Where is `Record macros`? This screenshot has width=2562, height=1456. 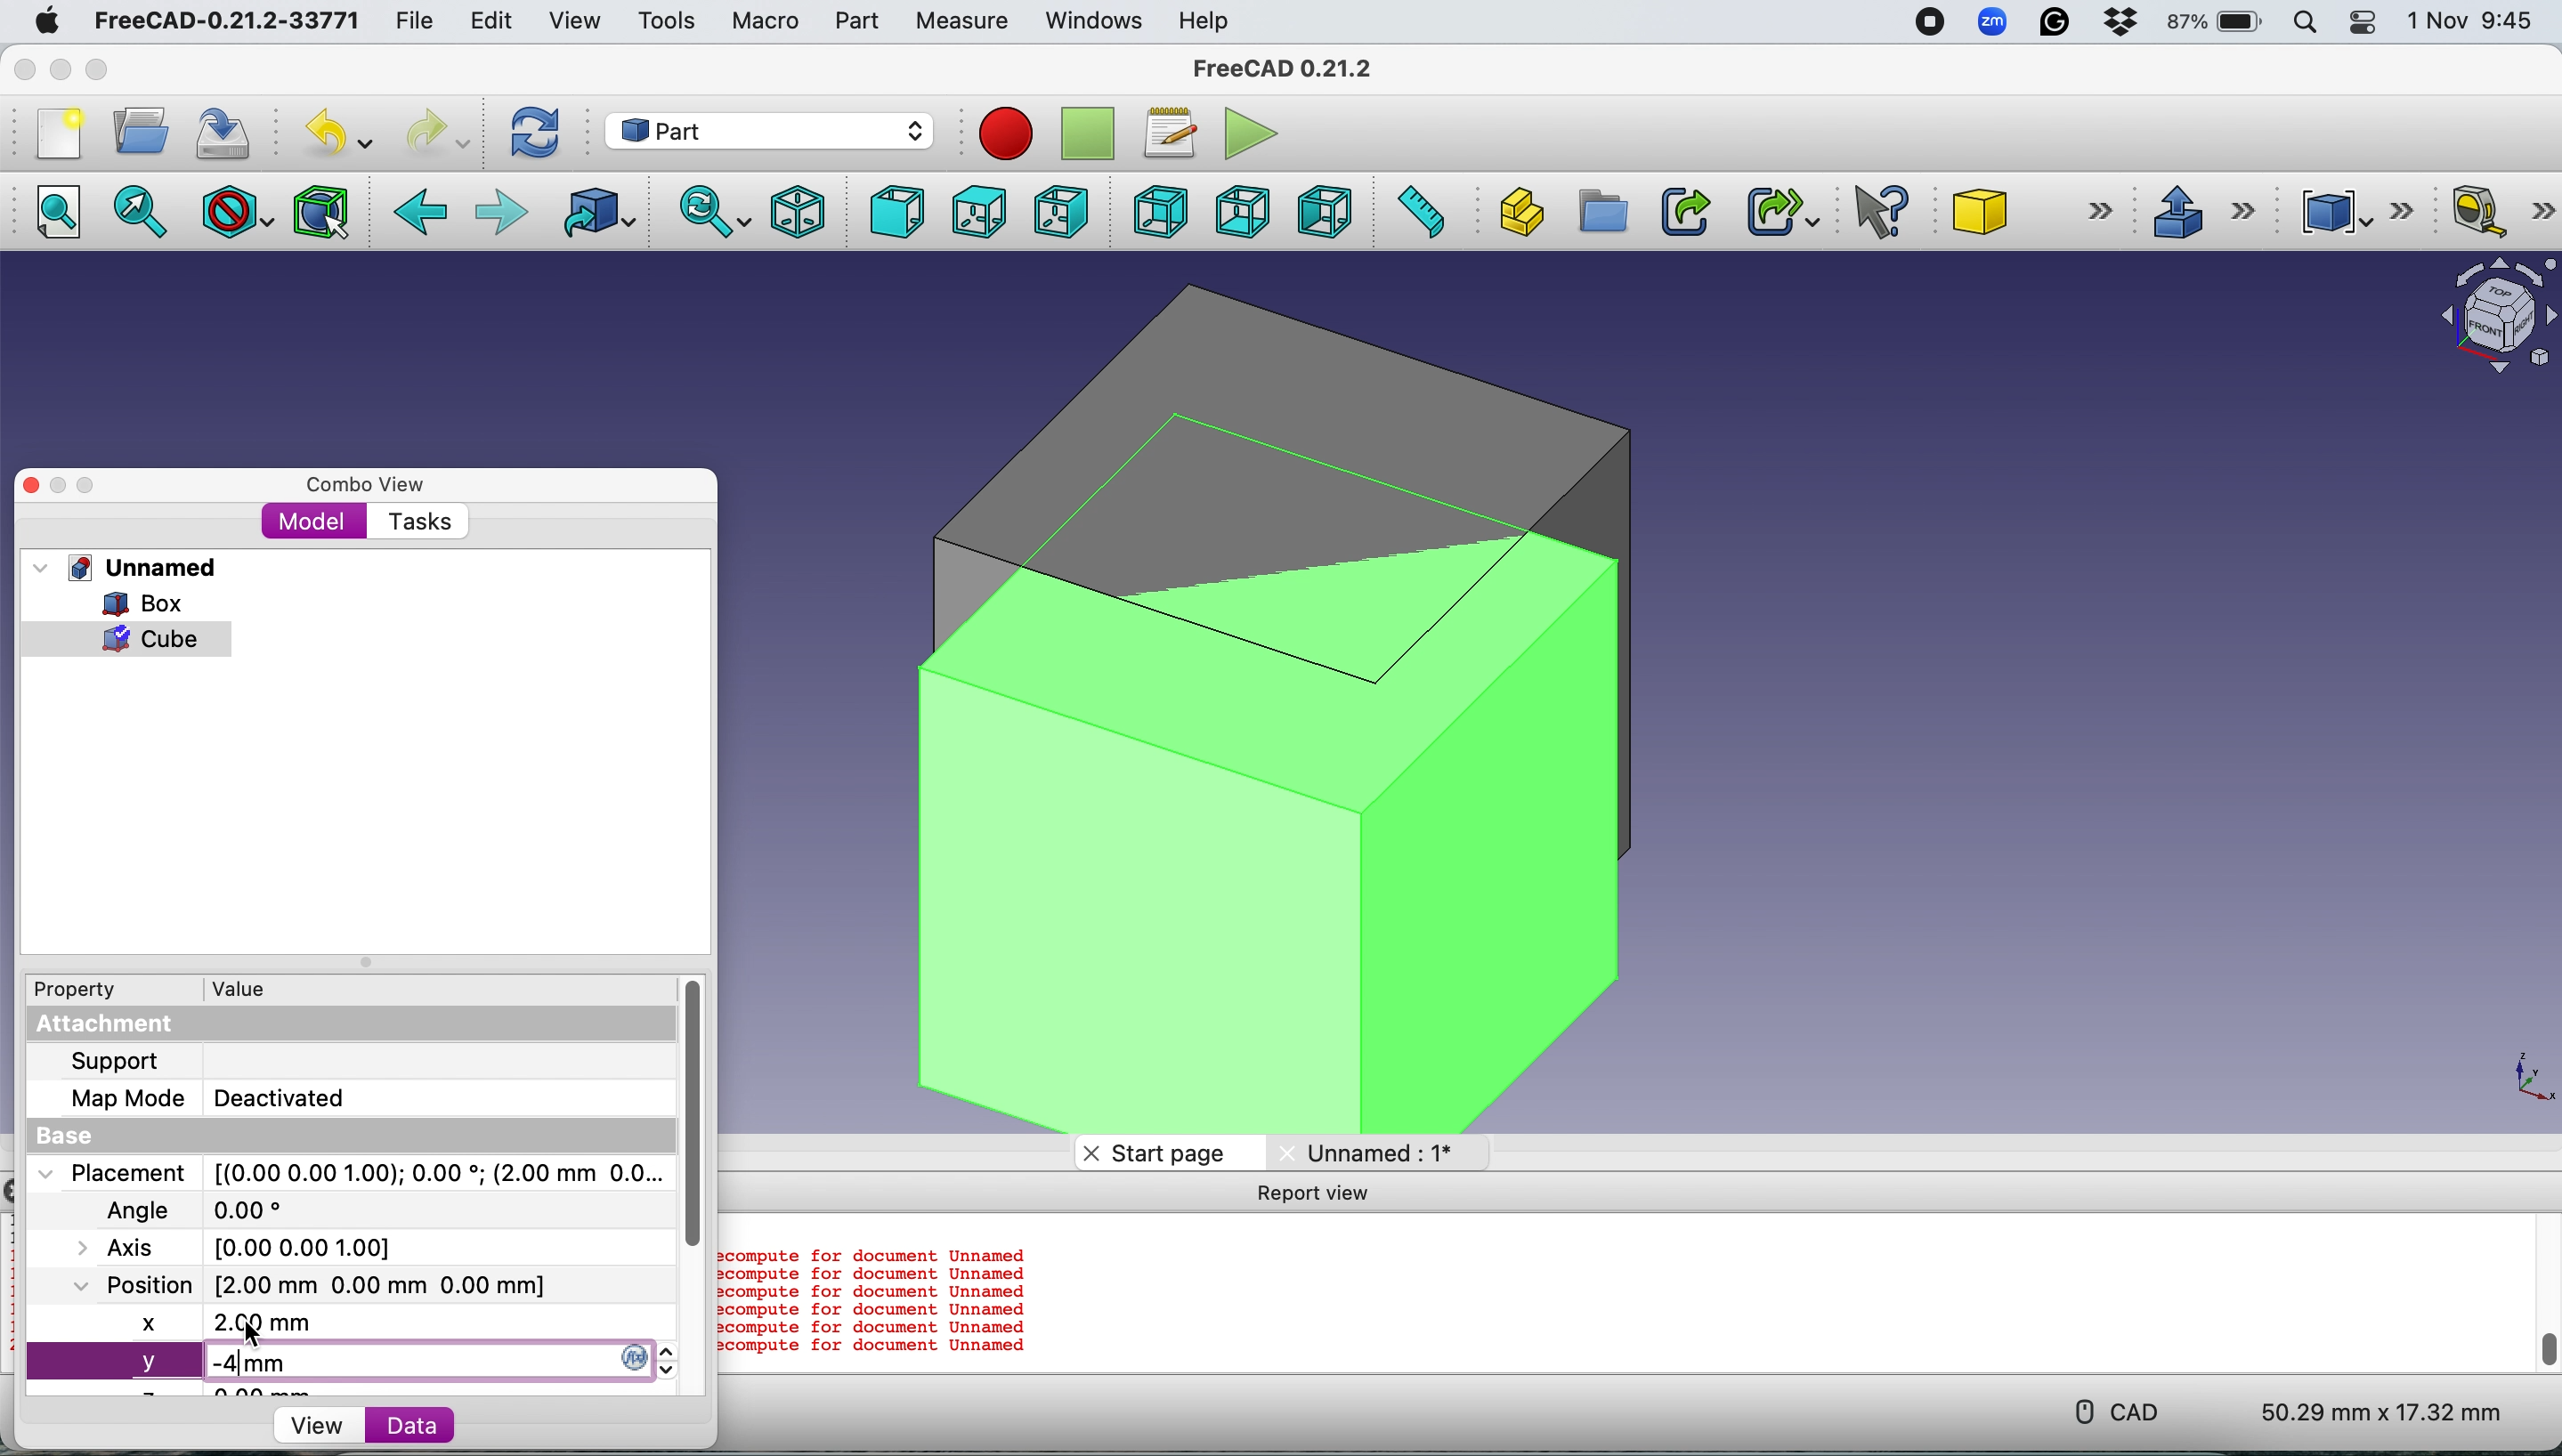
Record macros is located at coordinates (1011, 136).